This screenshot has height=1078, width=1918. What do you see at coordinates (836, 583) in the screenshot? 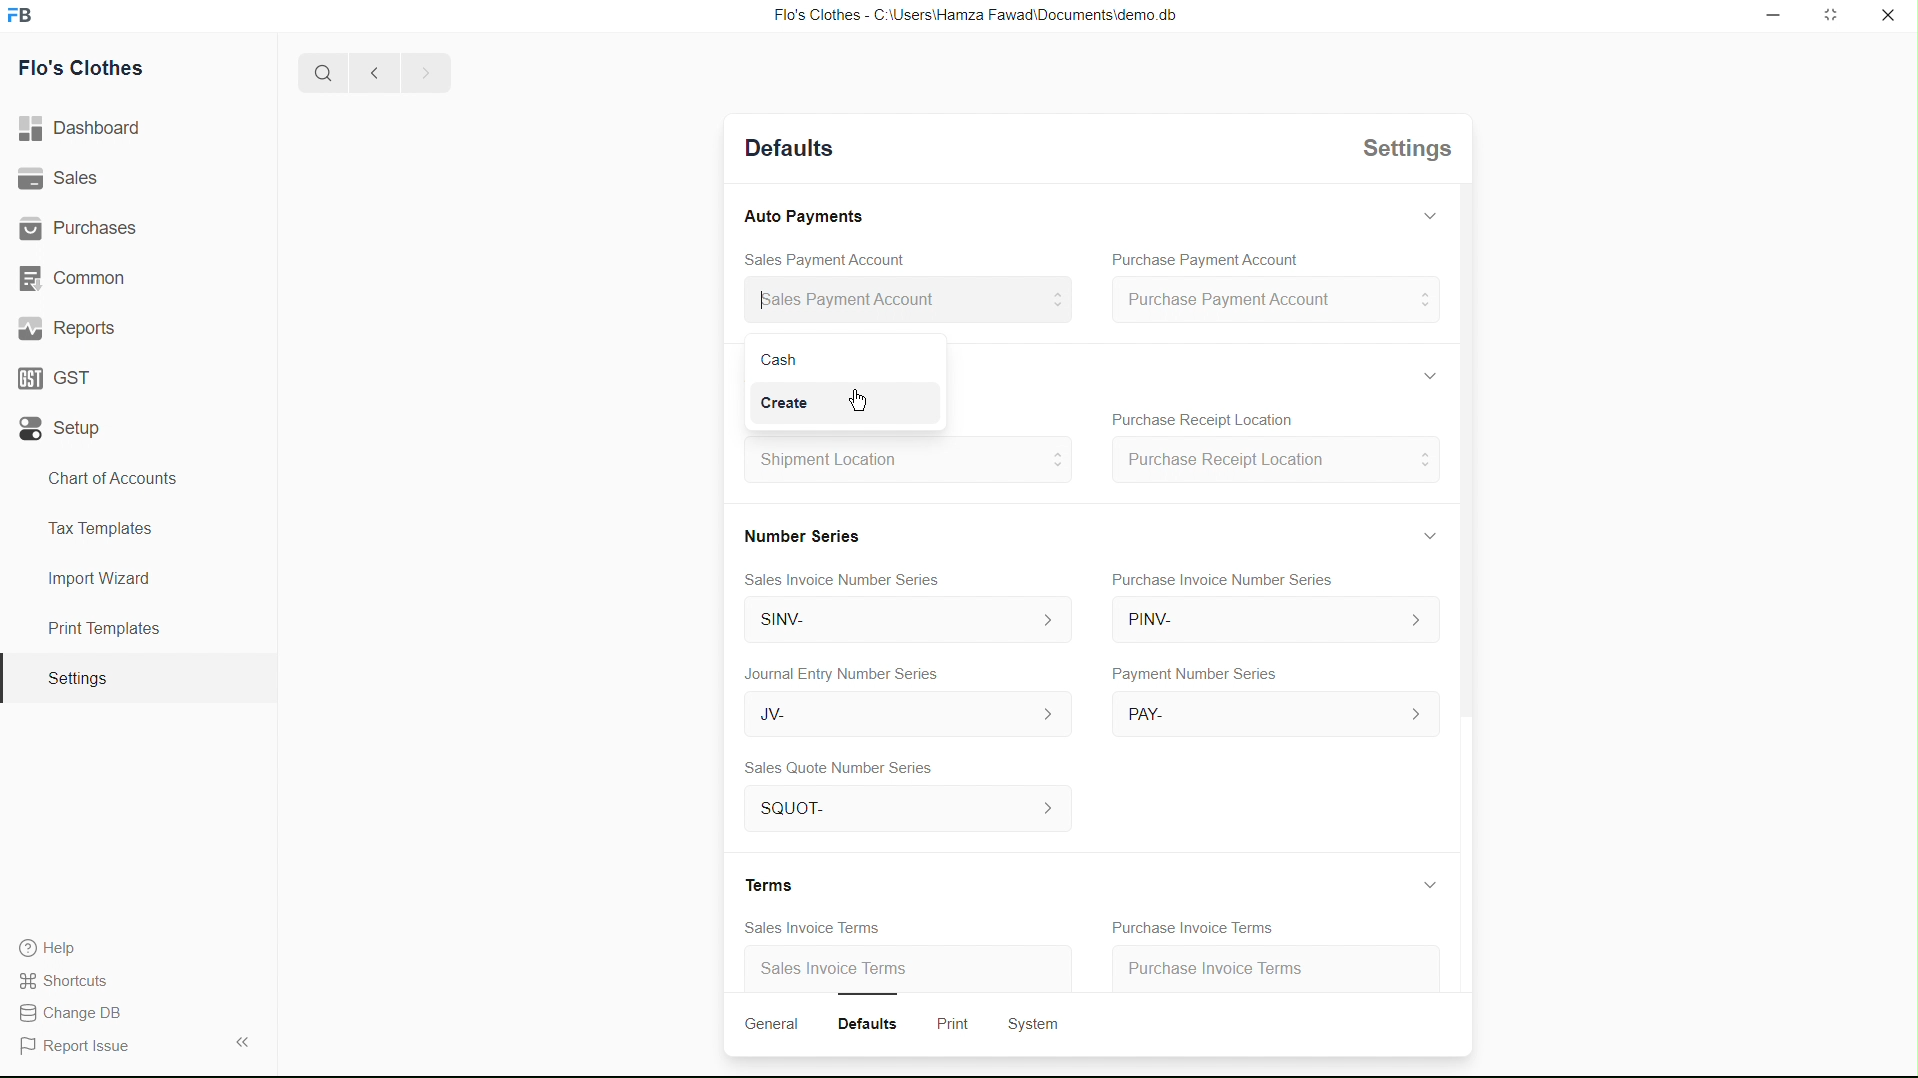
I see `Sales Invoice Number Series` at bounding box center [836, 583].